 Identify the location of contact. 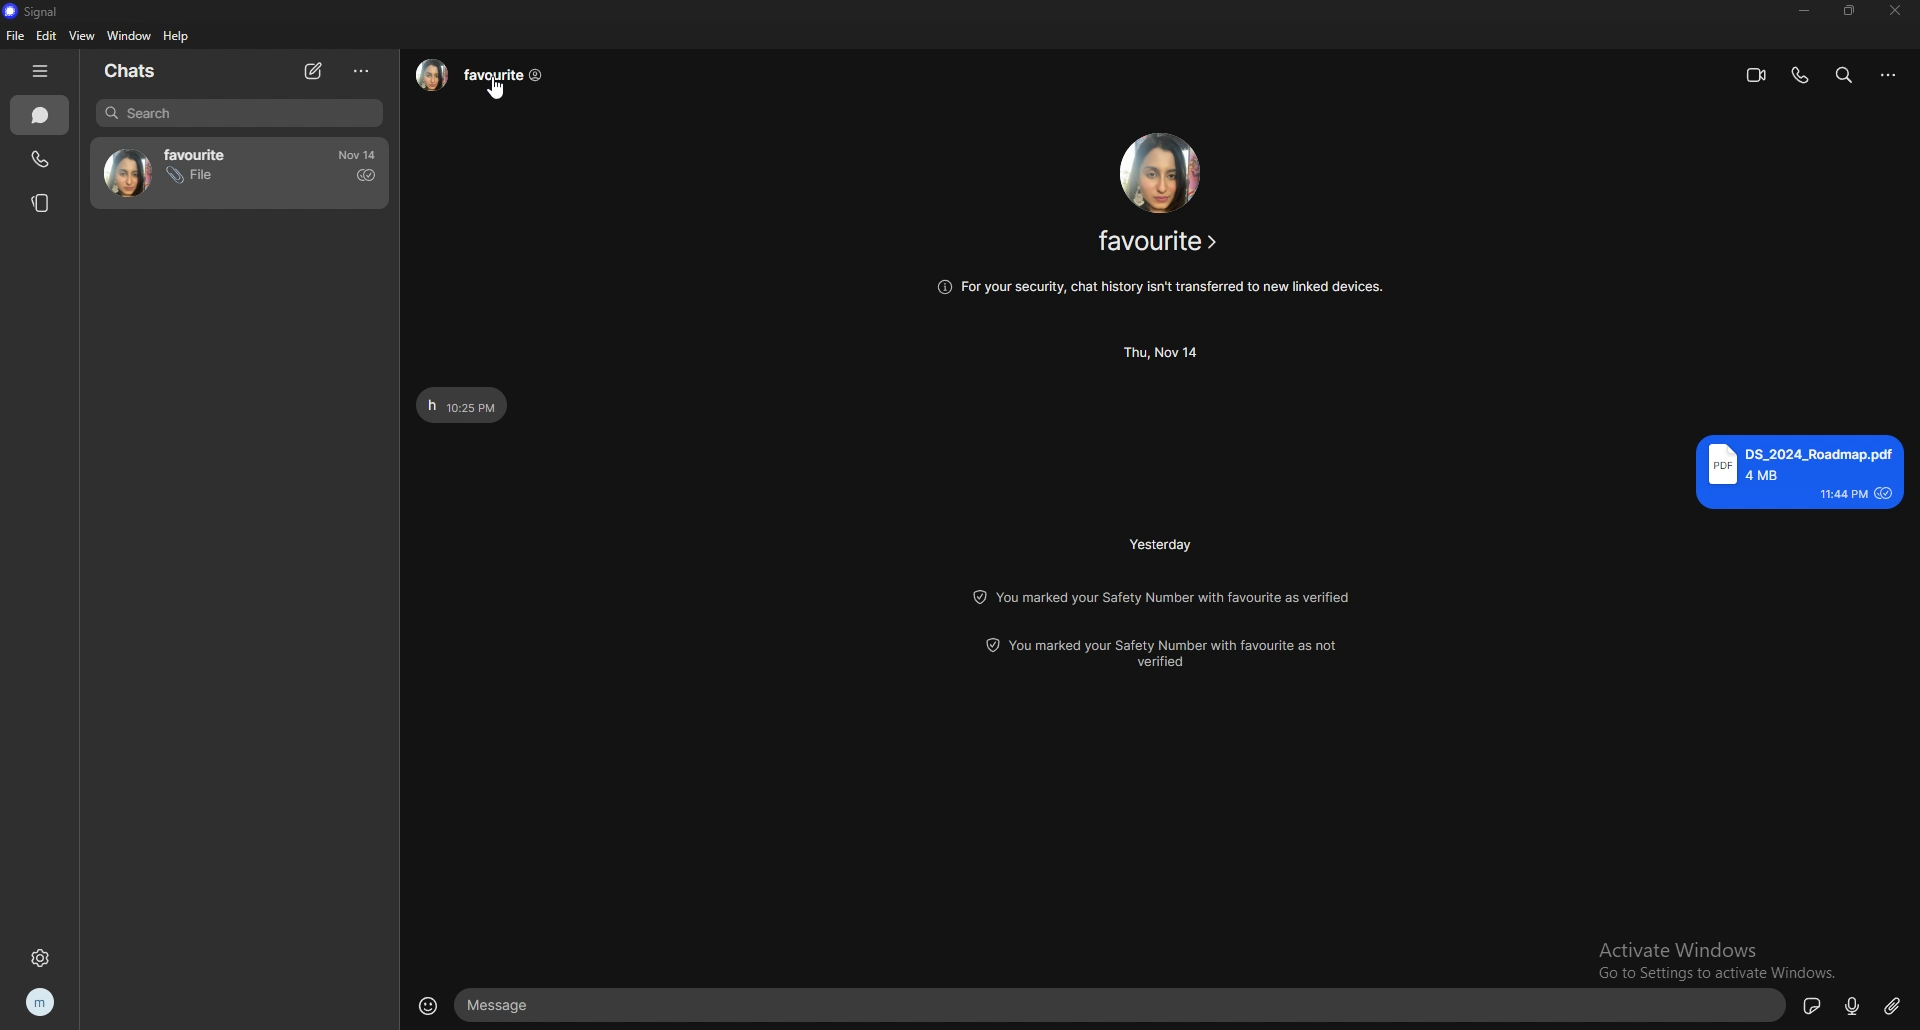
(209, 172).